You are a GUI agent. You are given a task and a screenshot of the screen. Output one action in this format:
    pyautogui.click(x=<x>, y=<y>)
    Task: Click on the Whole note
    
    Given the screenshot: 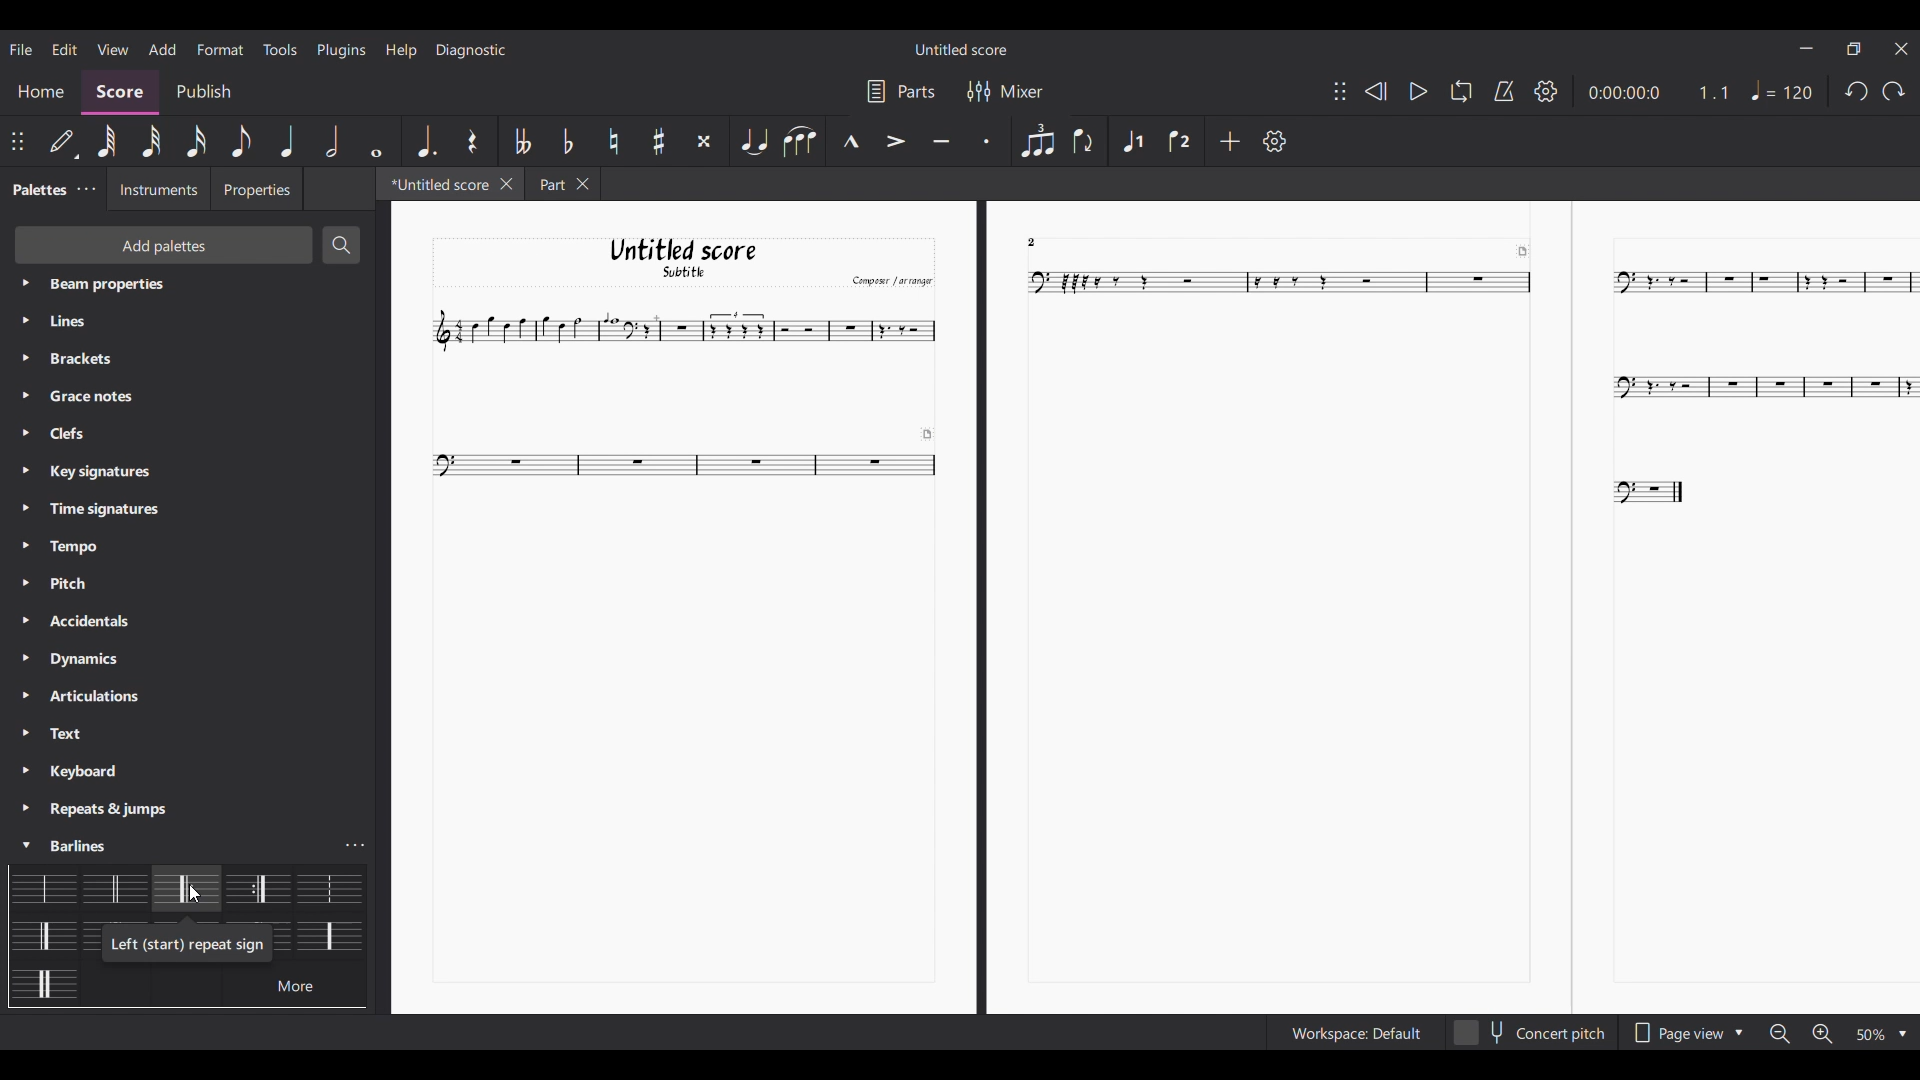 What is the action you would take?
    pyautogui.click(x=376, y=141)
    